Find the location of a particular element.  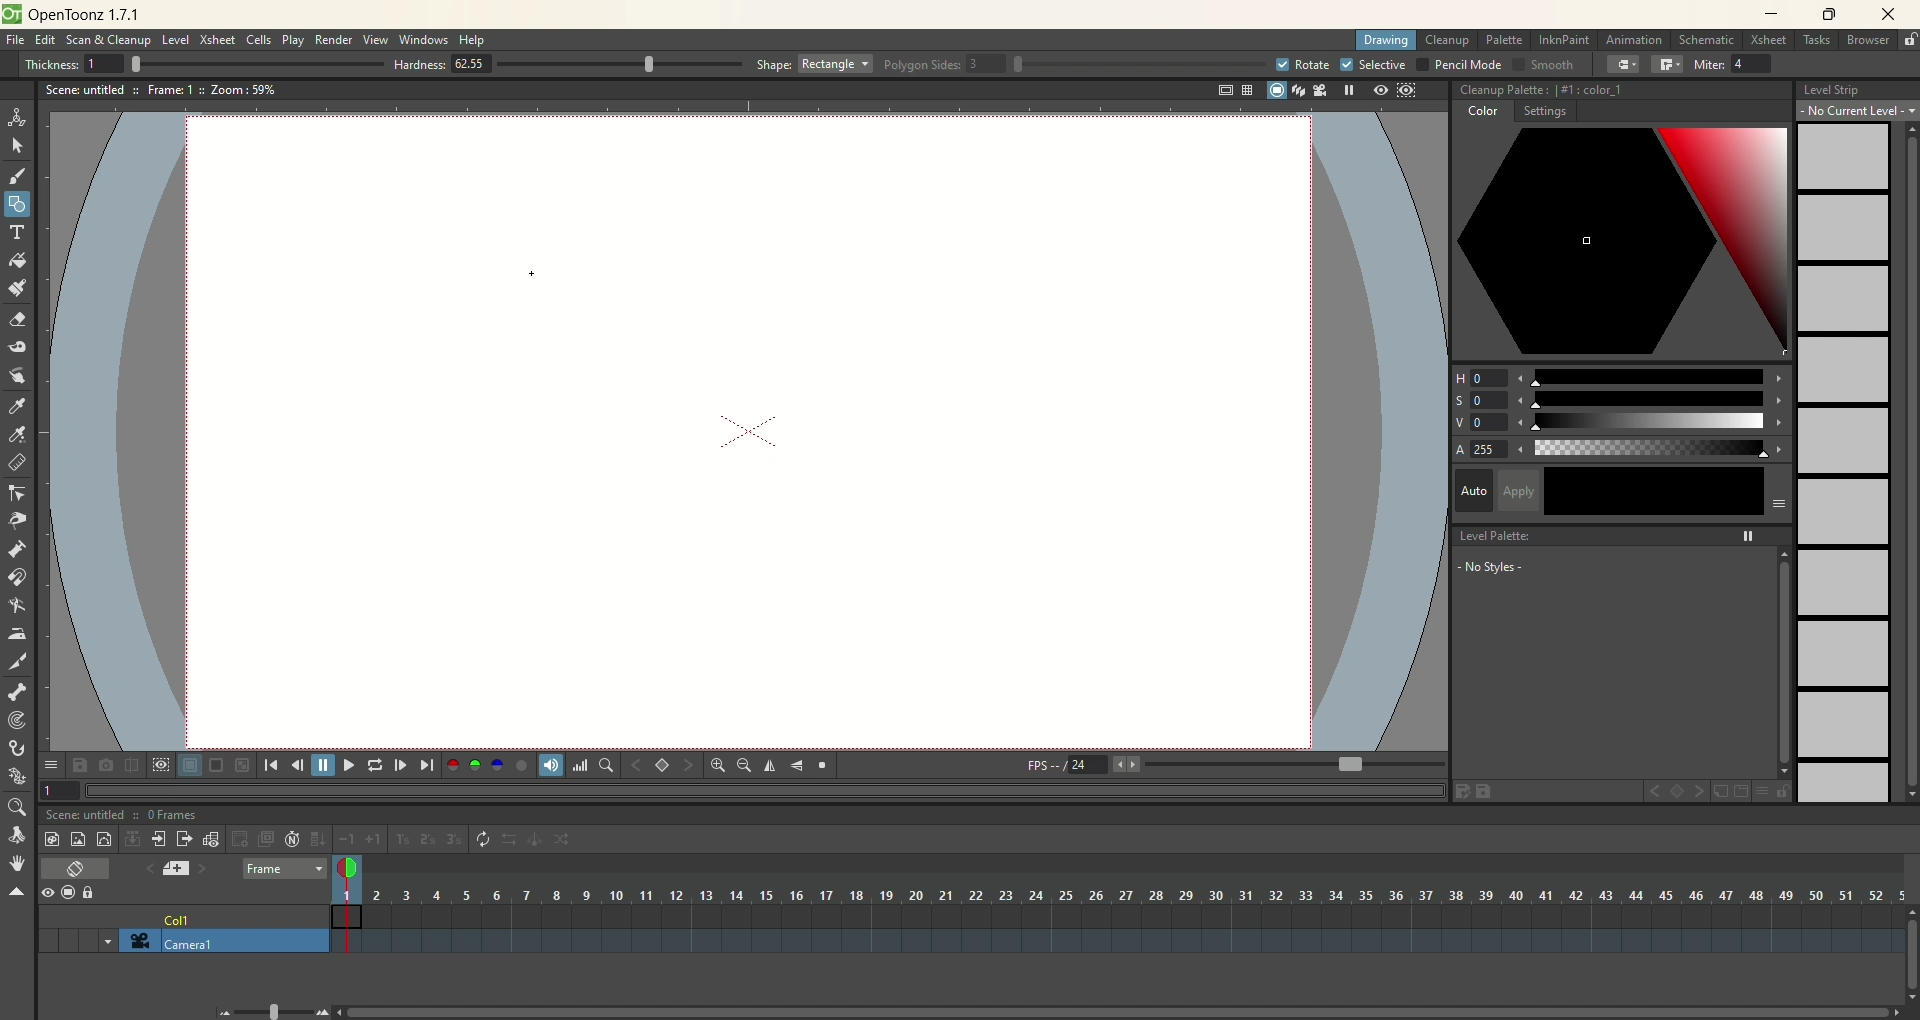

miter is located at coordinates (1736, 64).